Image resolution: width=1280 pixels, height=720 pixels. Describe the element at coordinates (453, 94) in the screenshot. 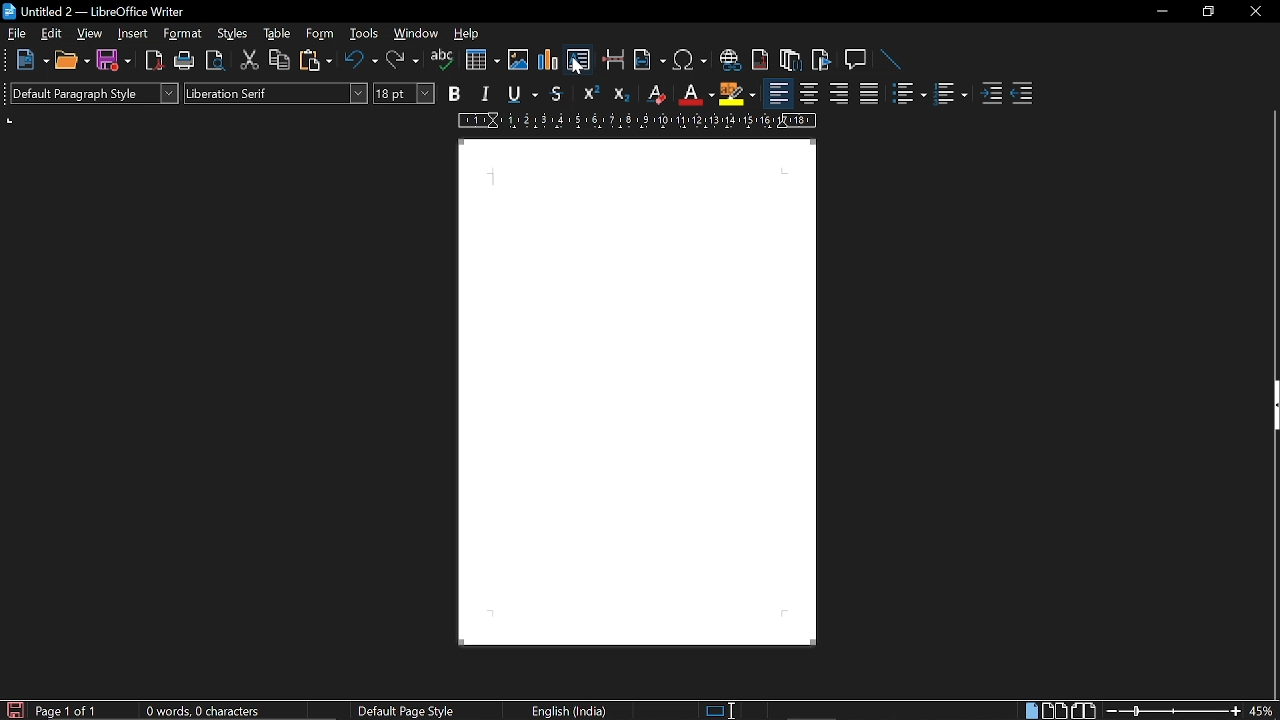

I see `bold` at that location.